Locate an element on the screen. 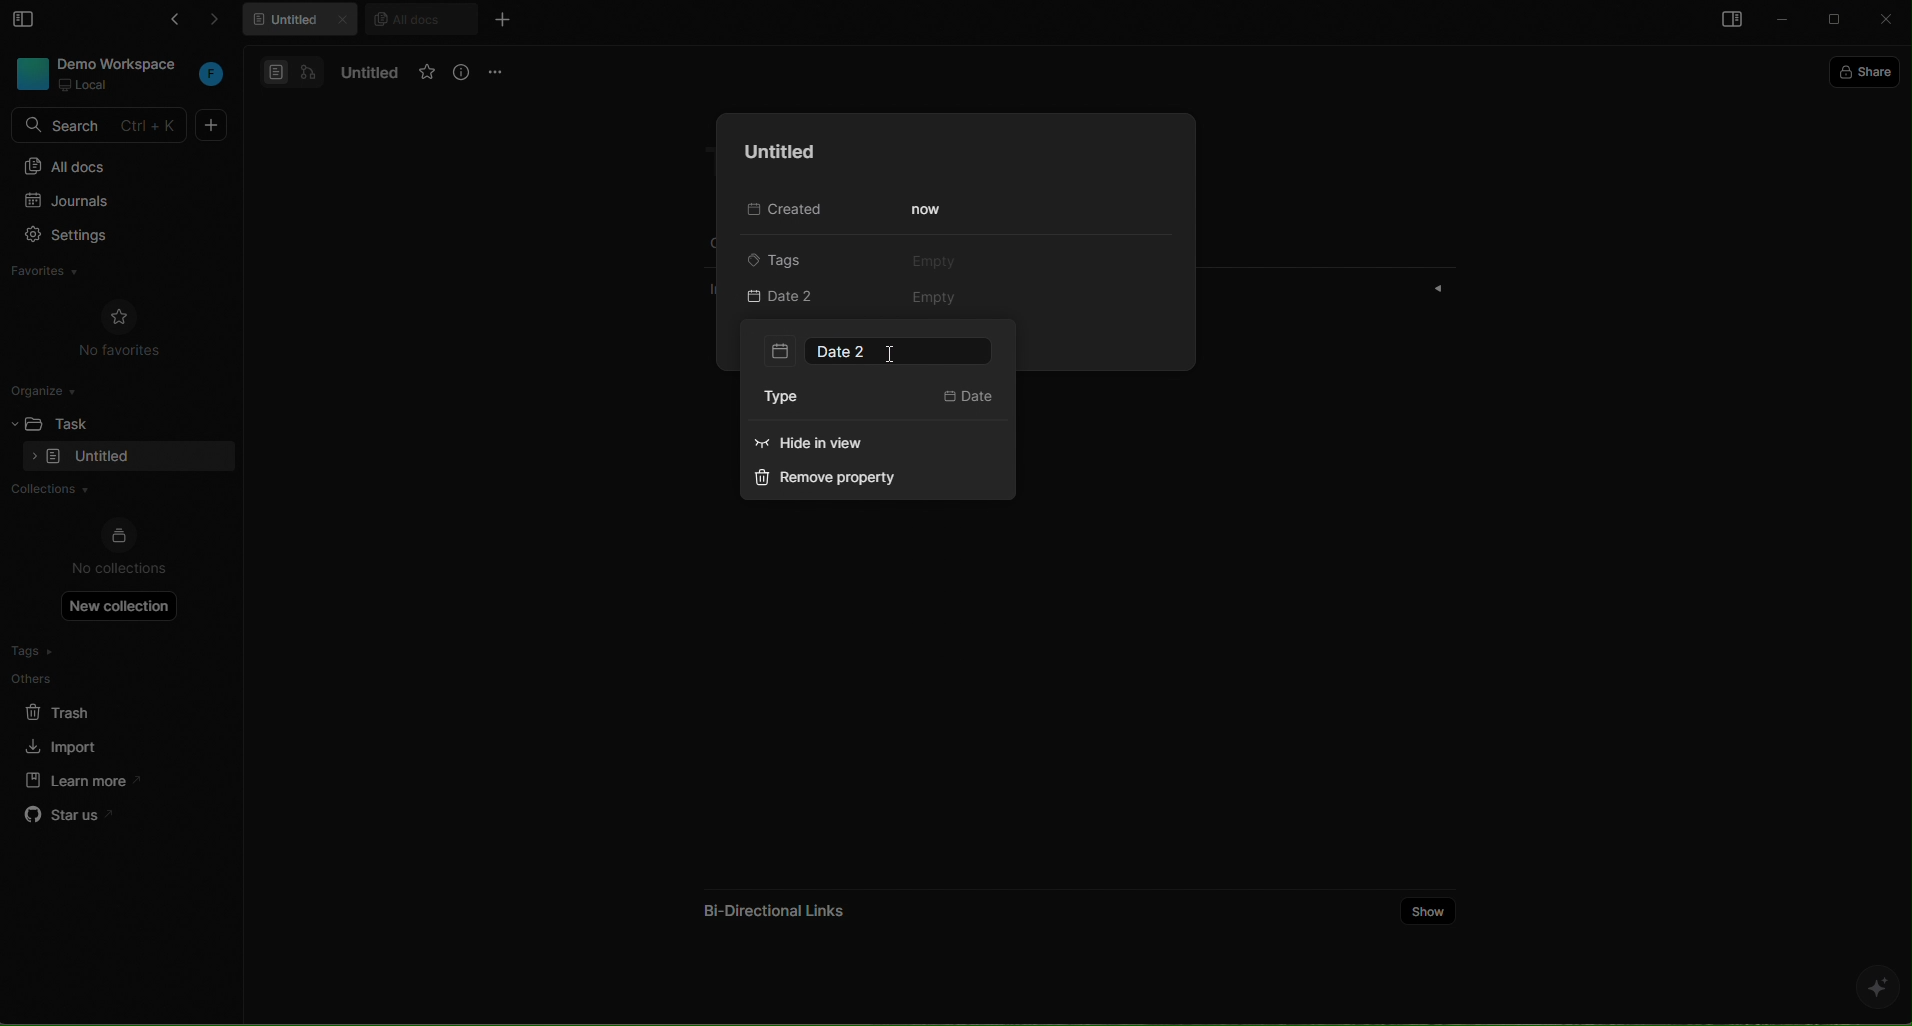 The image size is (1912, 1026). open sidebar is located at coordinates (1728, 22).